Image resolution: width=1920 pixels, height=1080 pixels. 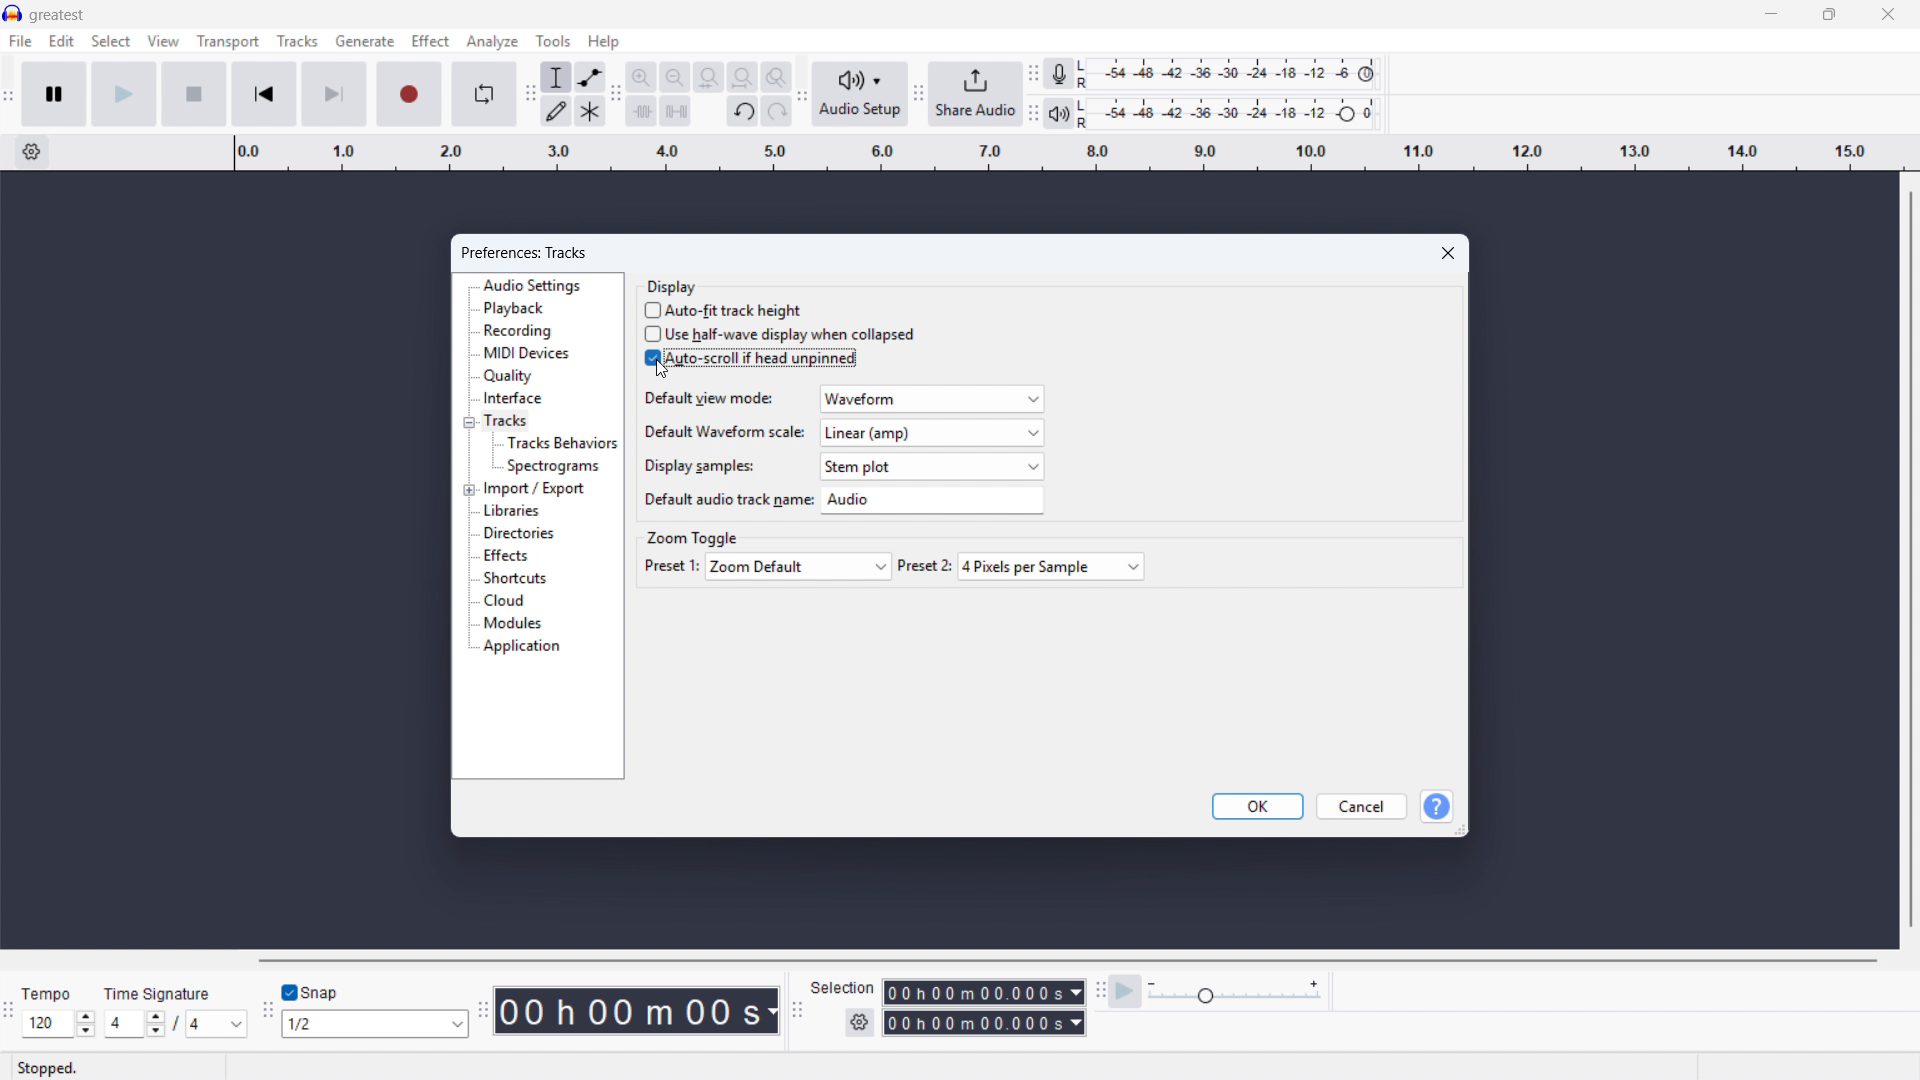 I want to click on Go to start, so click(x=265, y=94).